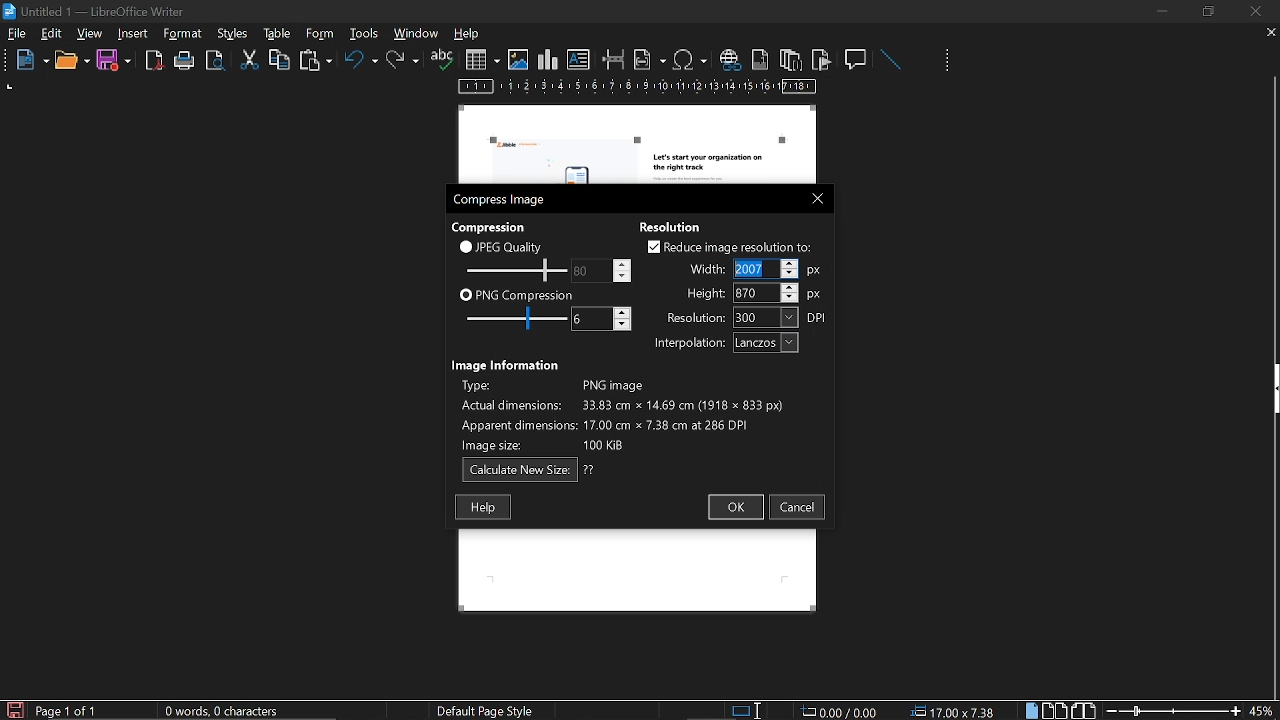 The image size is (1280, 720). Describe the element at coordinates (1082, 709) in the screenshot. I see `book view` at that location.